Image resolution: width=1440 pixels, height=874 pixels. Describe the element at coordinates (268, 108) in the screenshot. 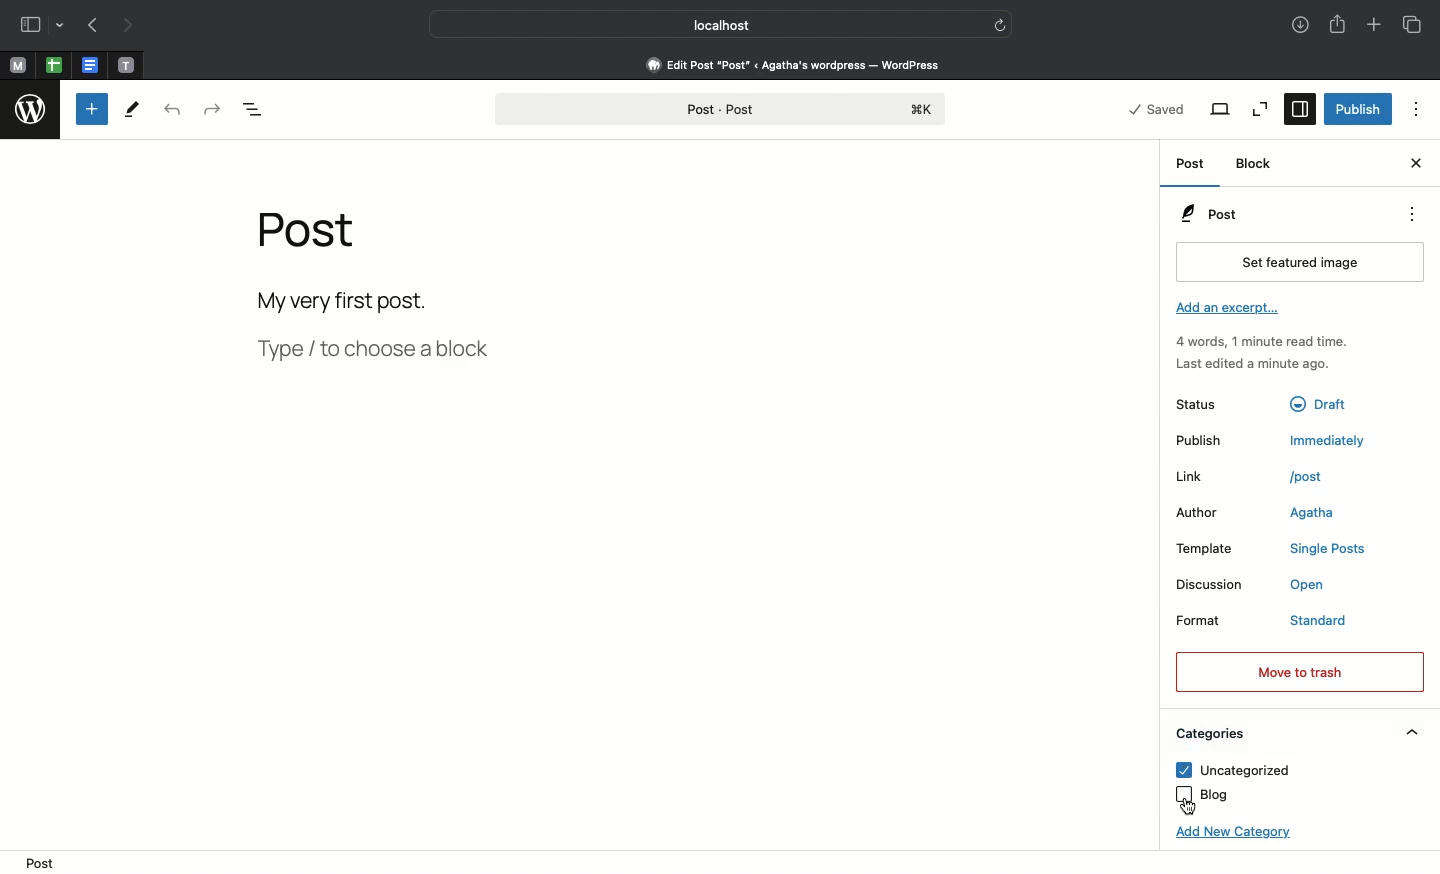

I see `Document overview` at that location.